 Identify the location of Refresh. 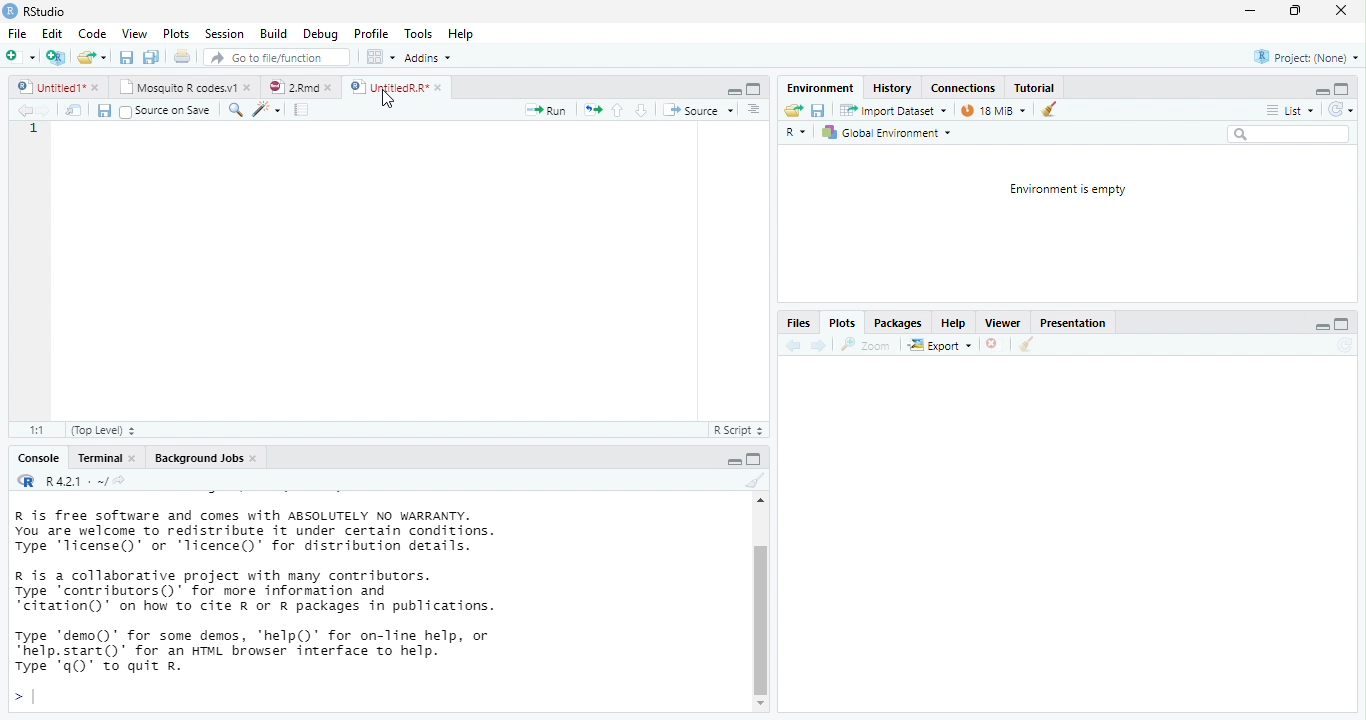
(1341, 110).